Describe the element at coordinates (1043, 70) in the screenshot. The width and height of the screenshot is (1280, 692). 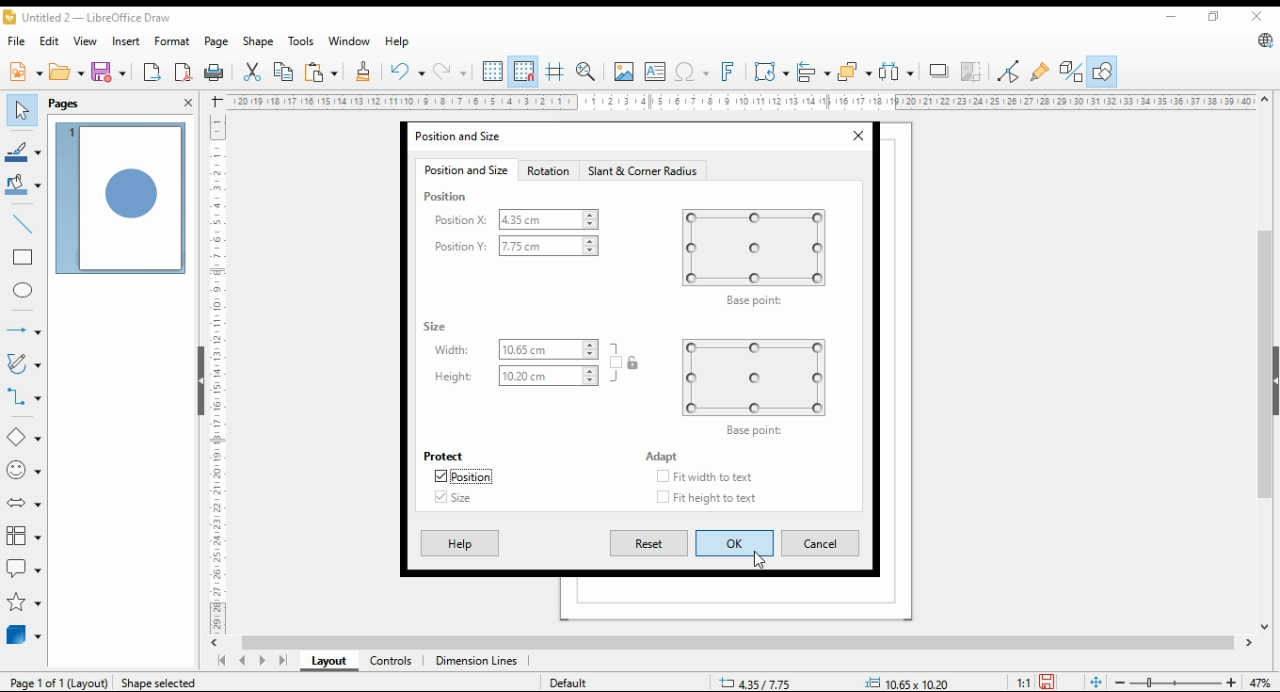
I see `show gluepoint functions` at that location.